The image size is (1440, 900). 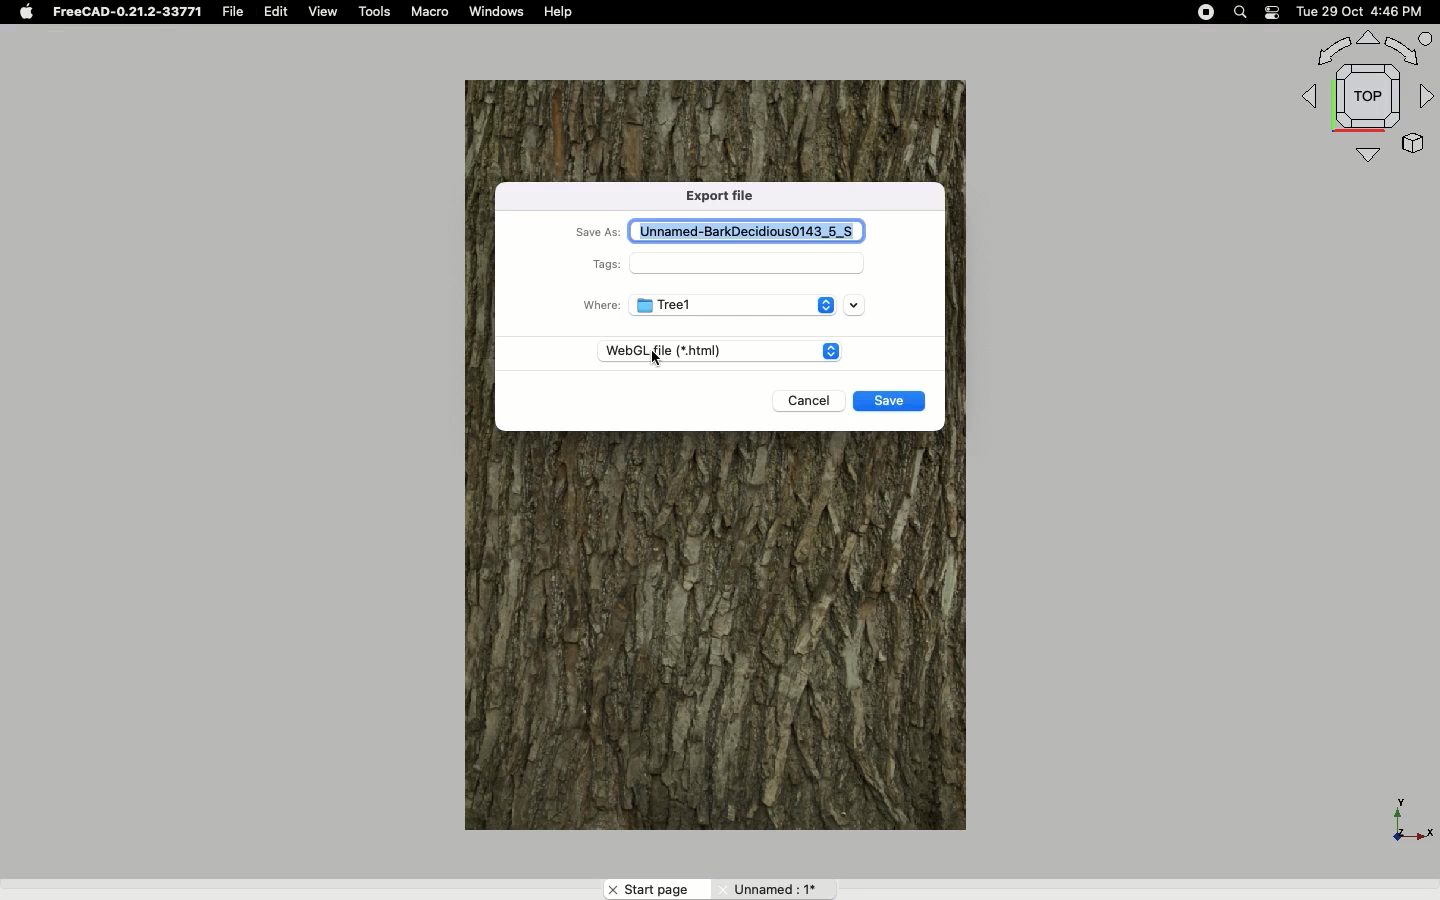 I want to click on Unnamed-BarkDecidious0143_5_S, so click(x=747, y=229).